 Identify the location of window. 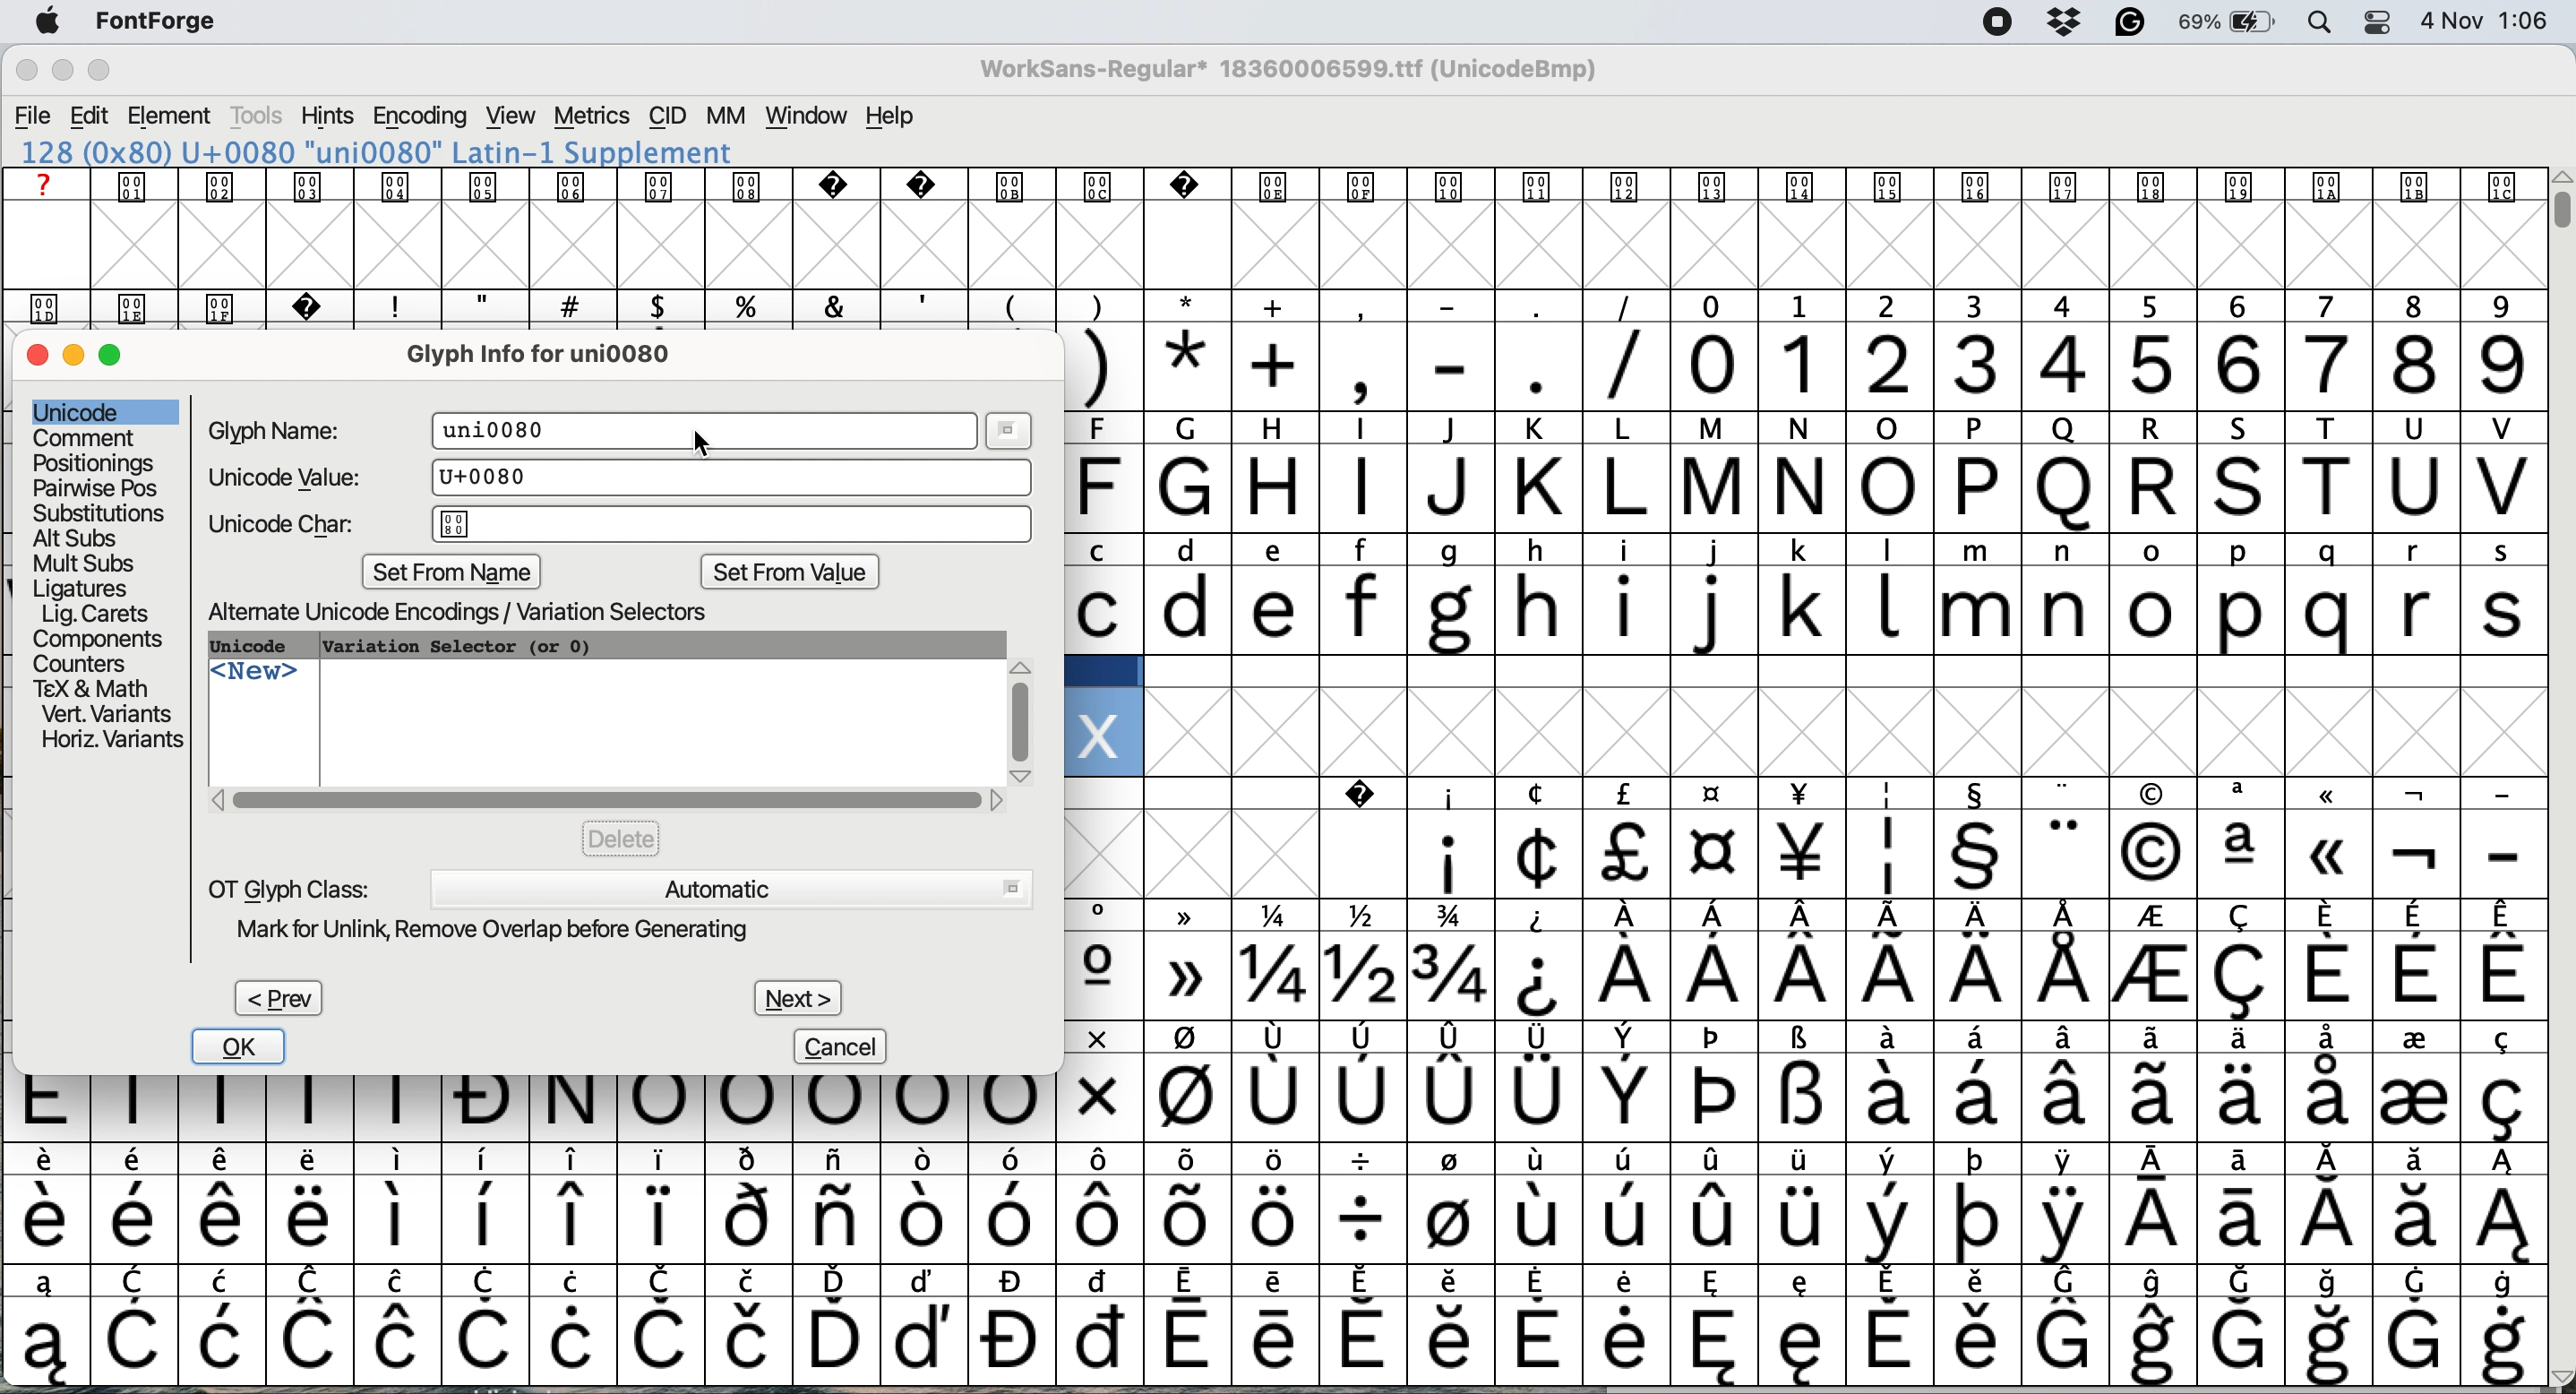
(805, 117).